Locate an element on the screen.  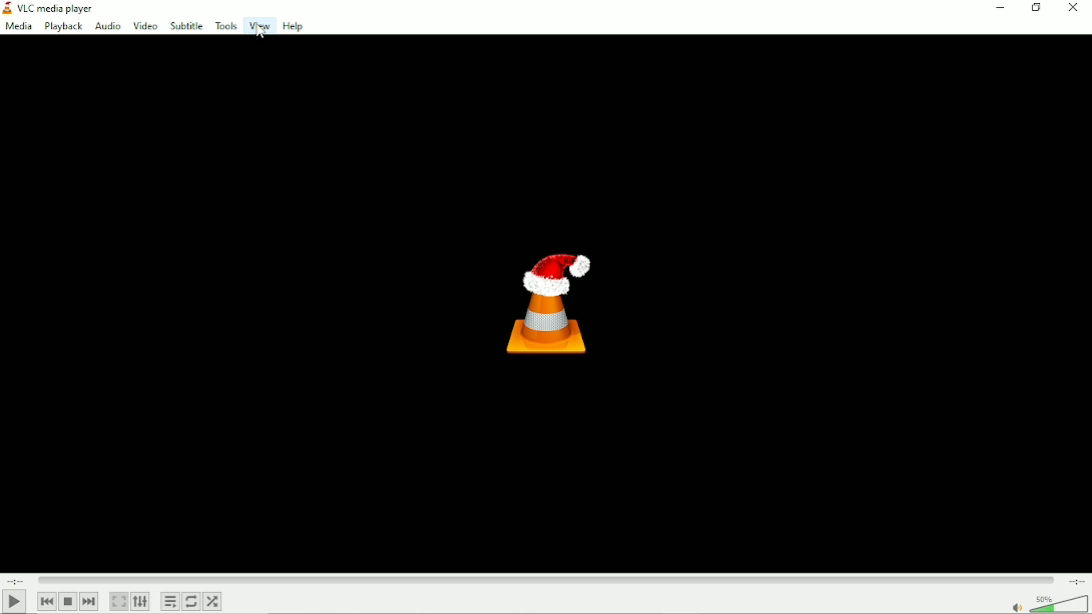
Toggle video in fullscreen is located at coordinates (119, 600).